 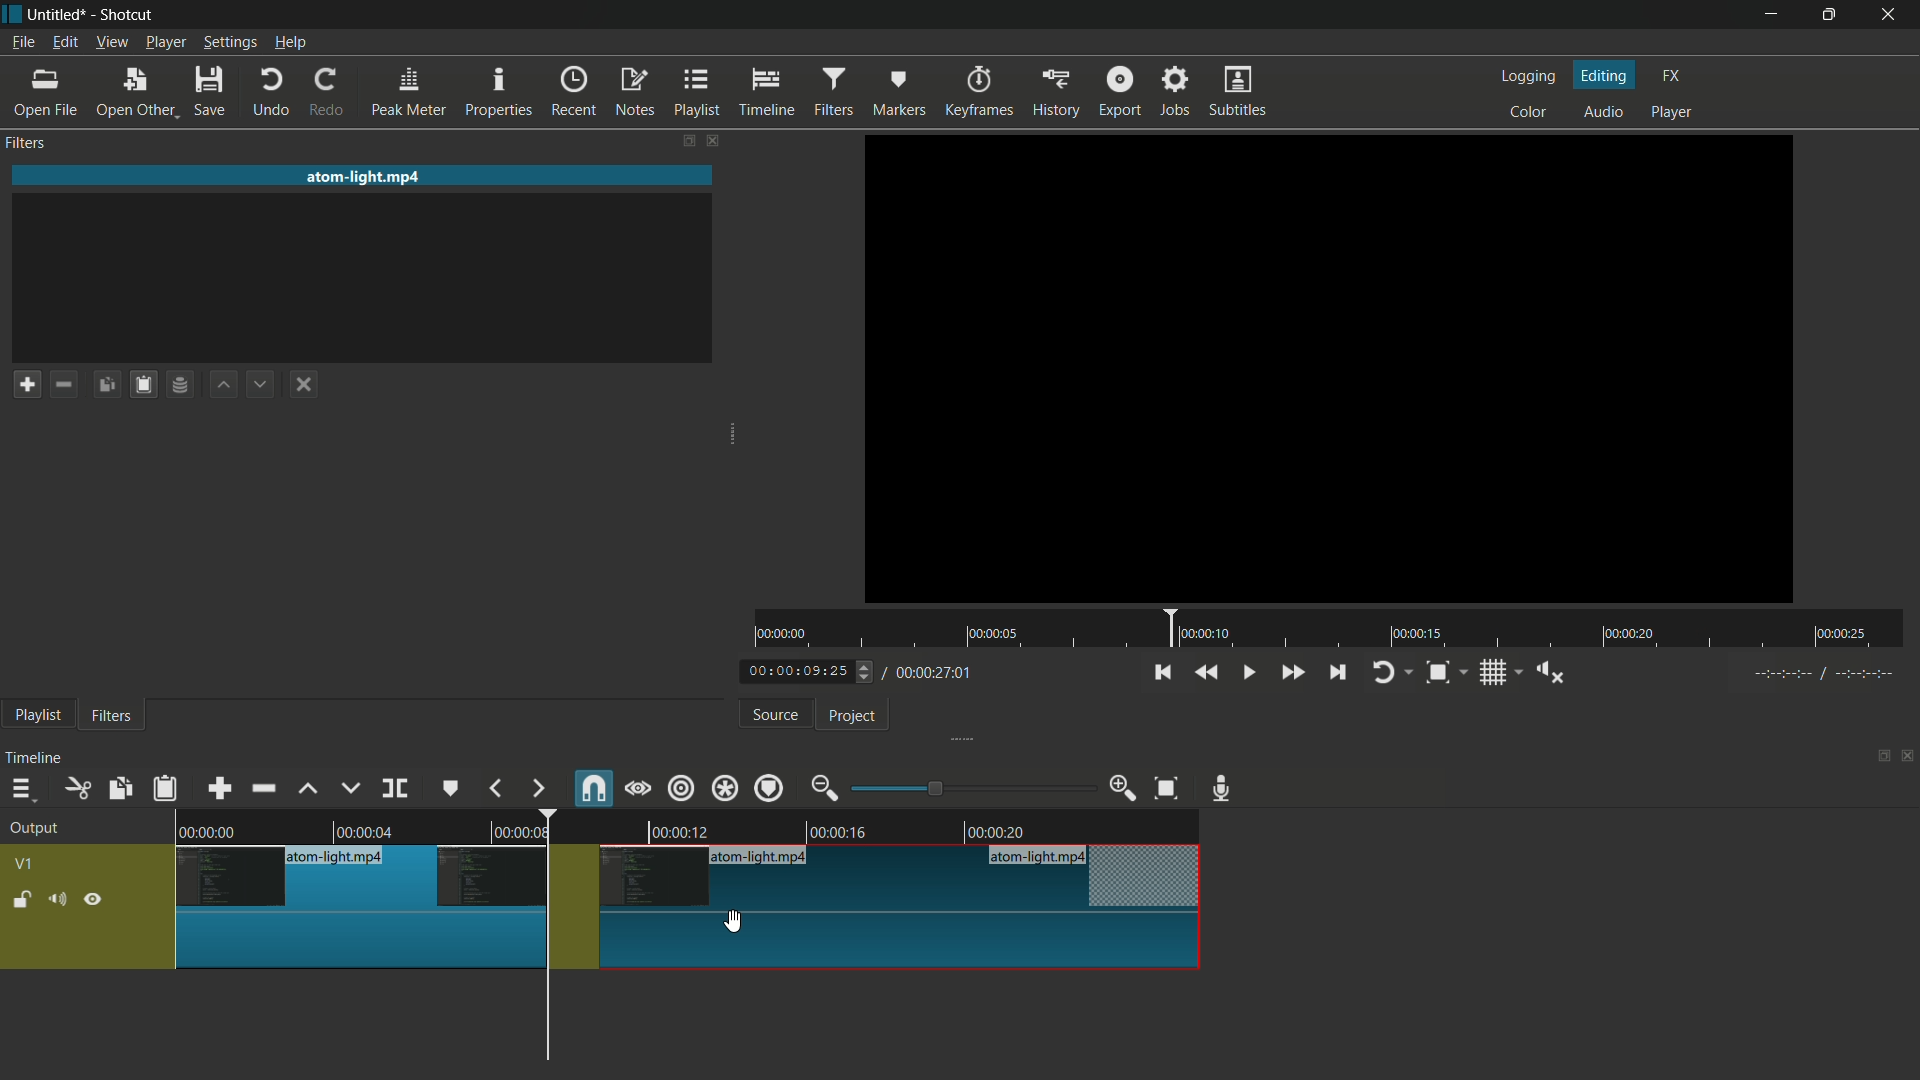 What do you see at coordinates (1895, 15) in the screenshot?
I see `close app` at bounding box center [1895, 15].